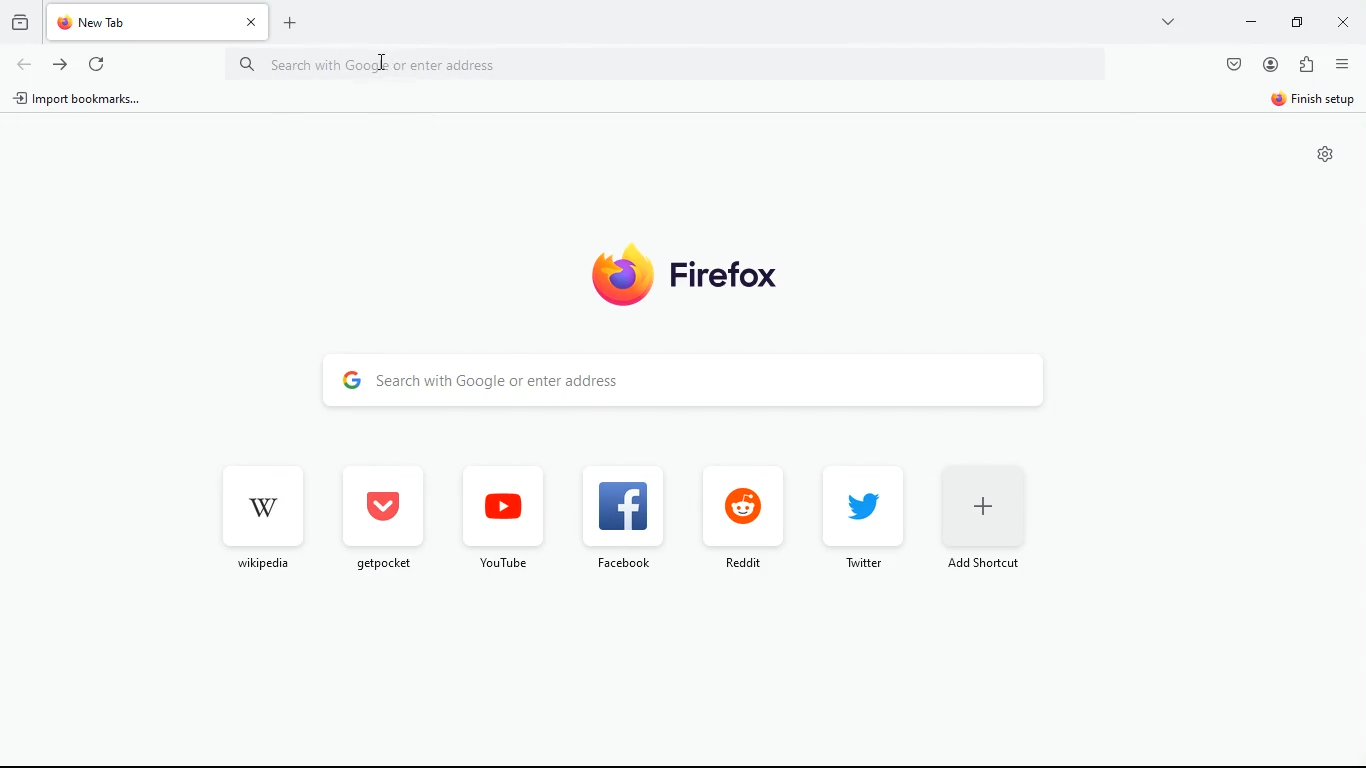 The image size is (1366, 768). What do you see at coordinates (1343, 67) in the screenshot?
I see `options` at bounding box center [1343, 67].